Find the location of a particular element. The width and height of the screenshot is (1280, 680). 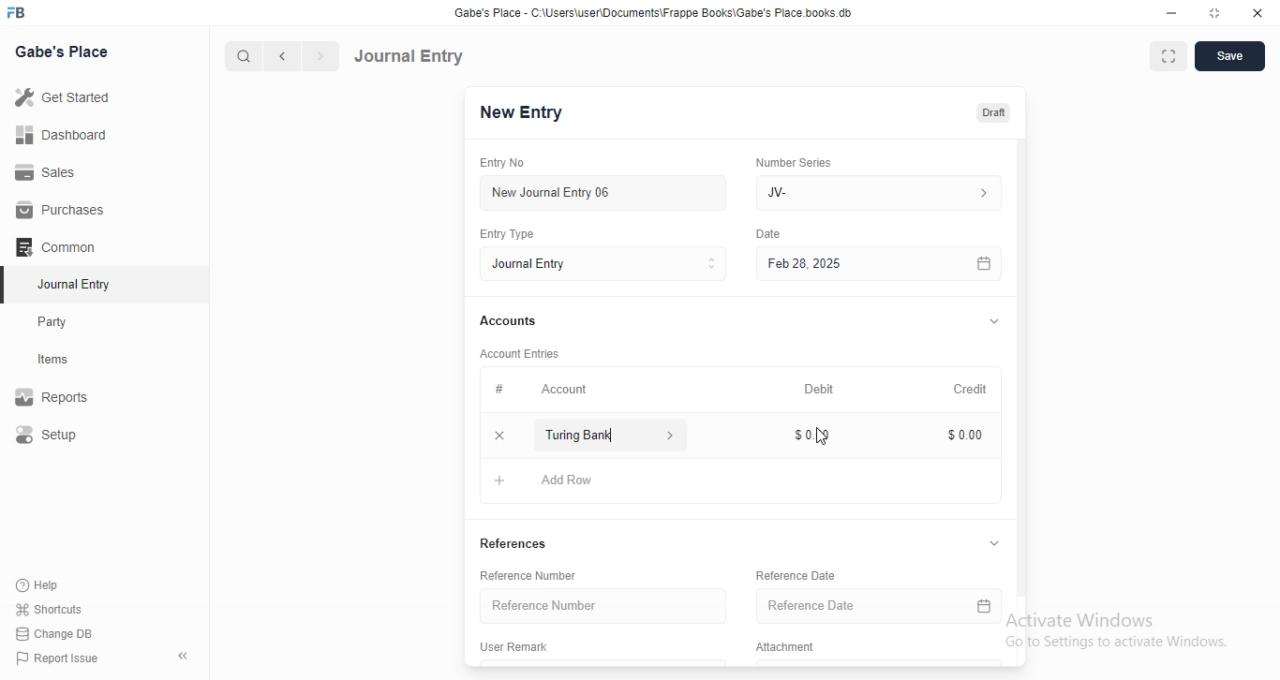

previous is located at coordinates (279, 56).